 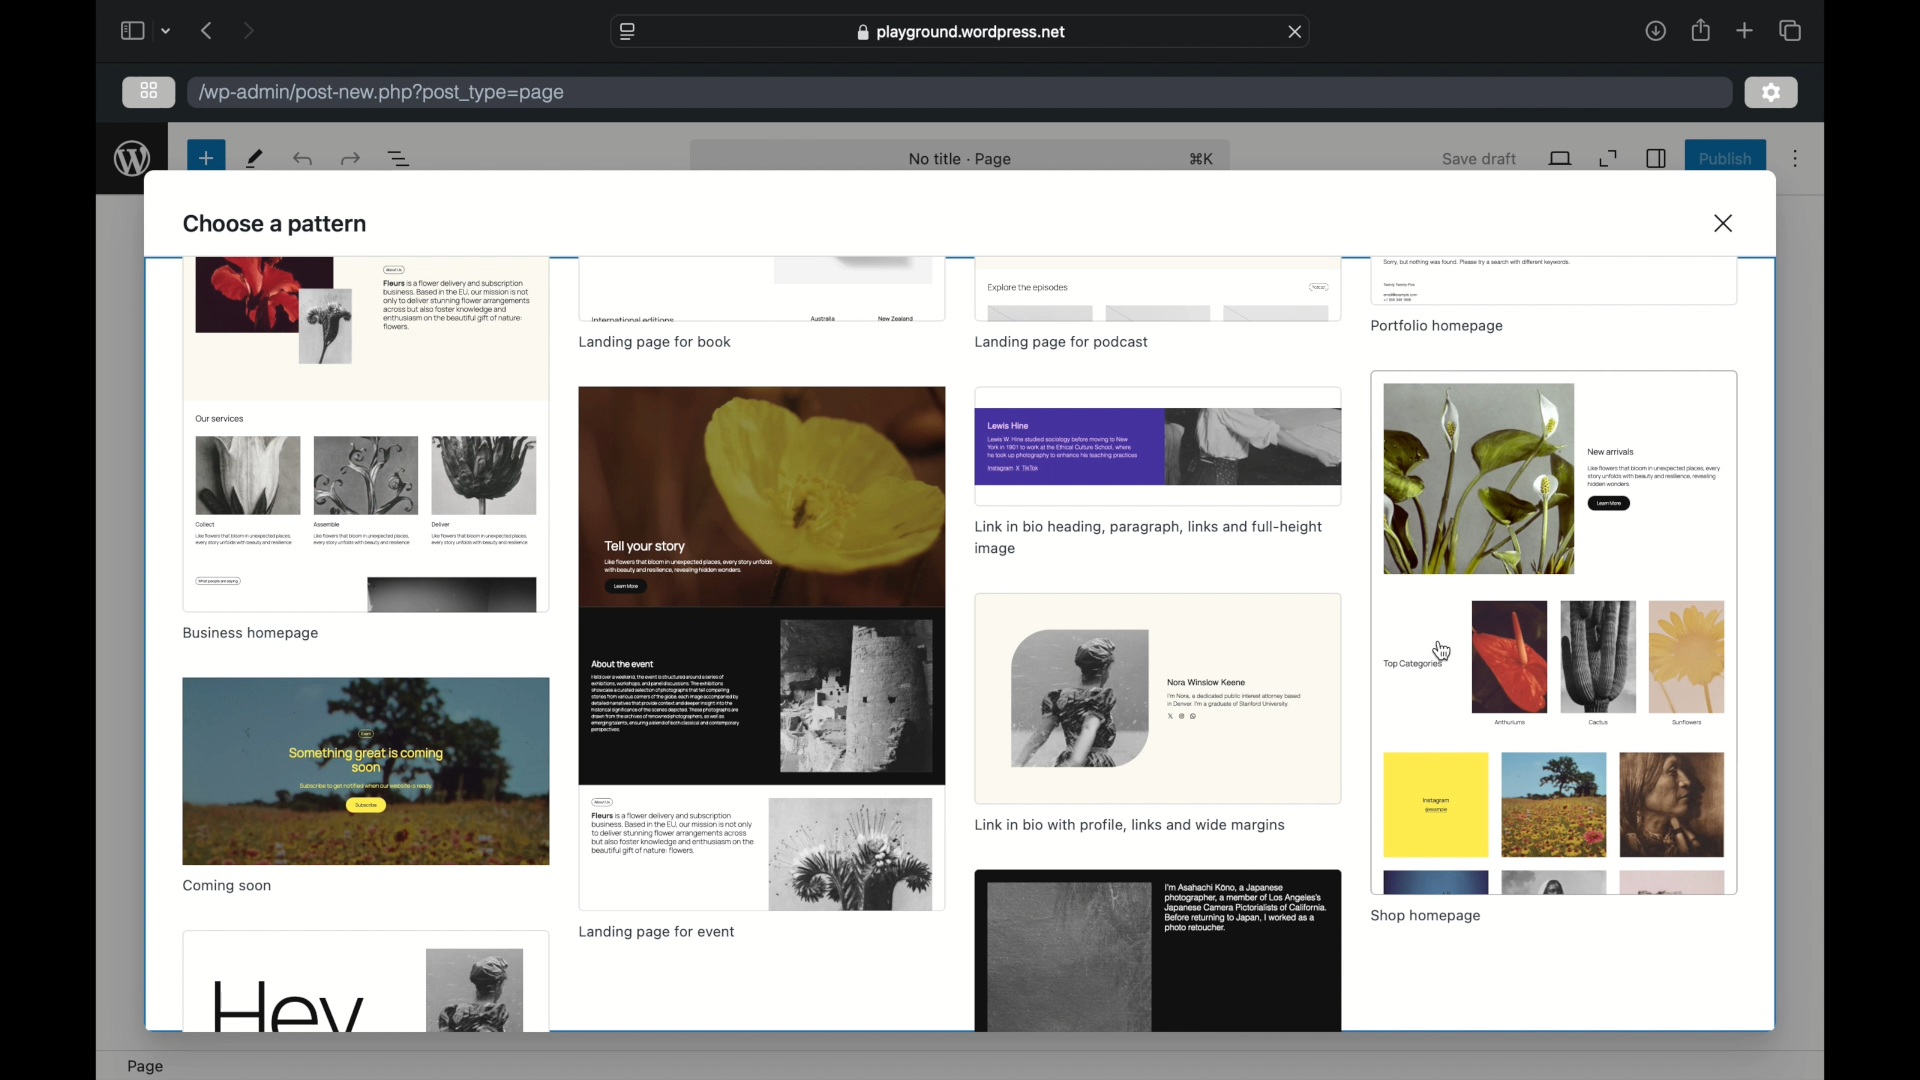 I want to click on show tab overview, so click(x=1789, y=30).